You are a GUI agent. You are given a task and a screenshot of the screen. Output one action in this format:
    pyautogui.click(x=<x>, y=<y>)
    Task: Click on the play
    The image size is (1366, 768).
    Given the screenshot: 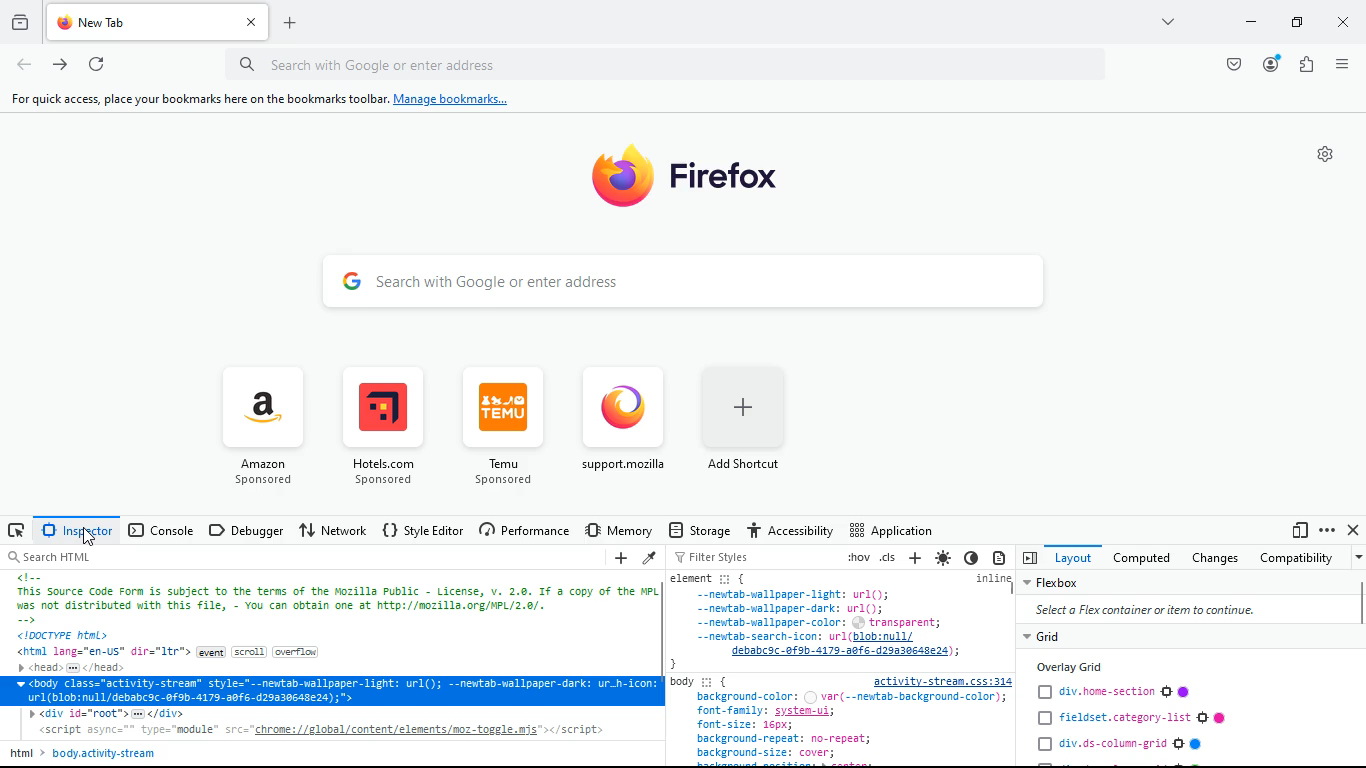 What is the action you would take?
    pyautogui.click(x=1029, y=557)
    